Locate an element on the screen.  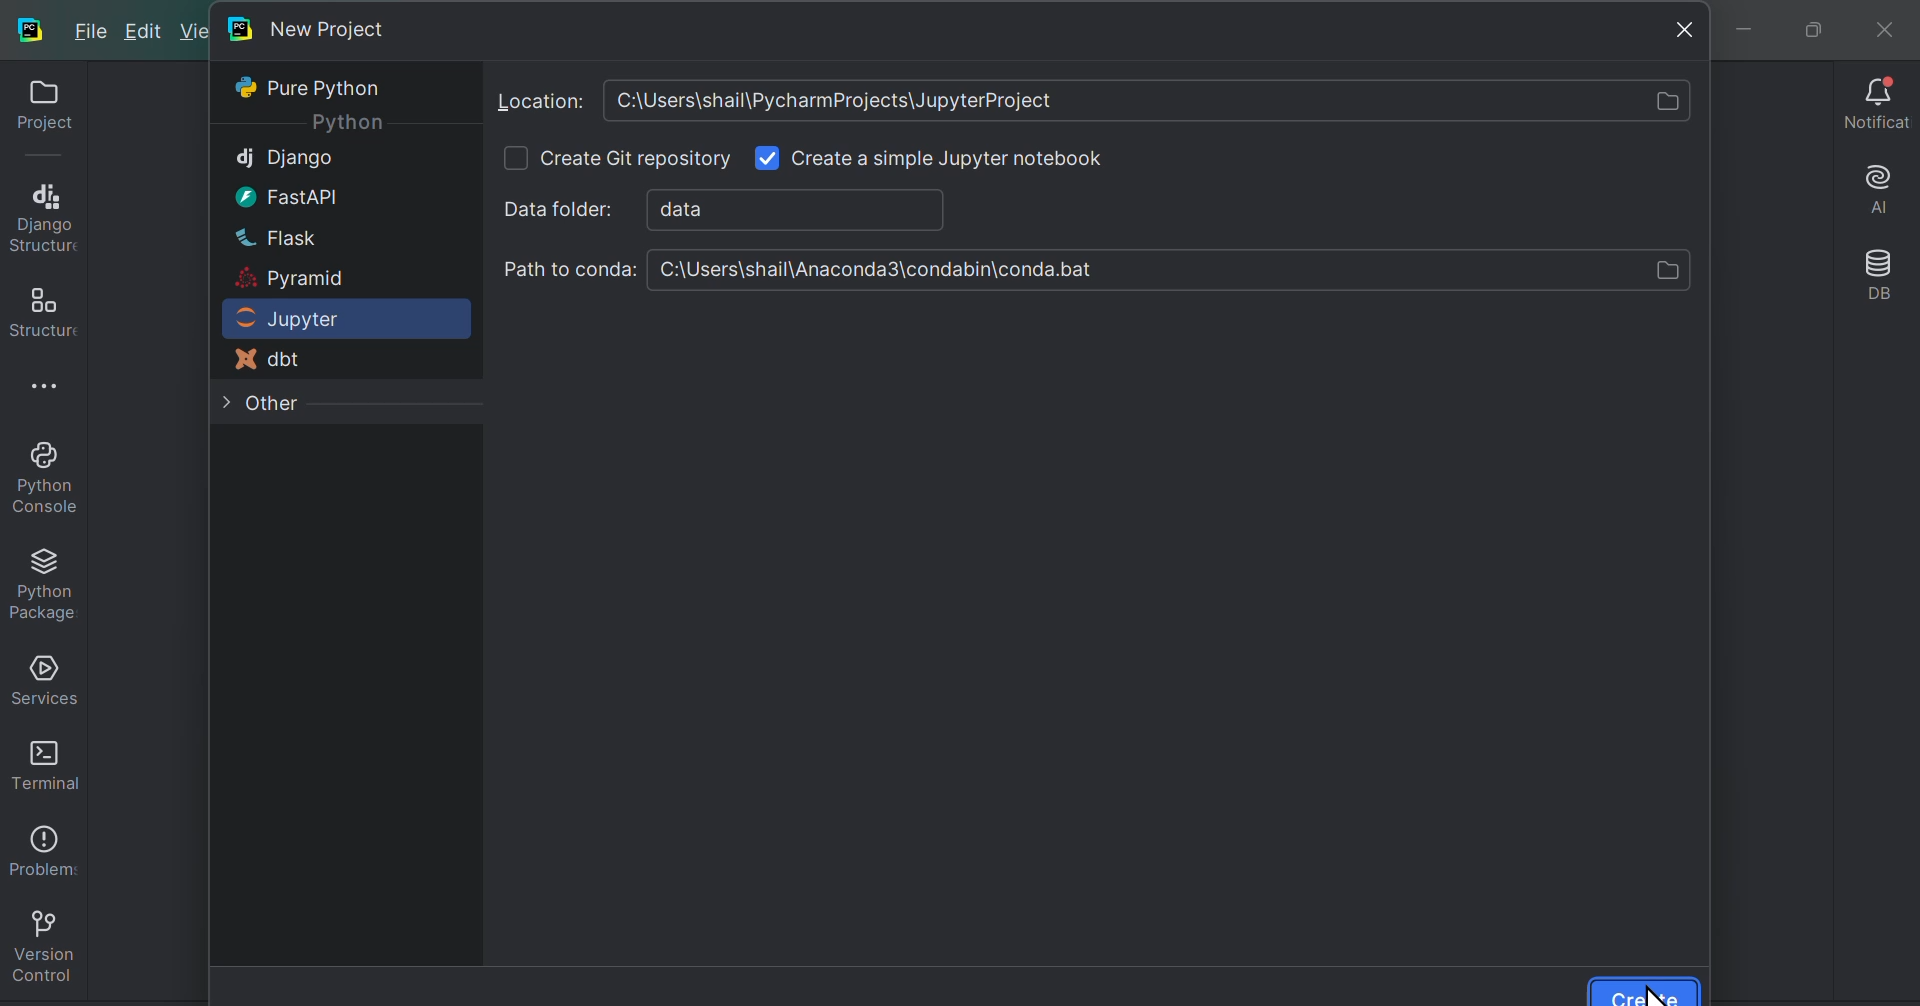
Jupiter is located at coordinates (314, 318).